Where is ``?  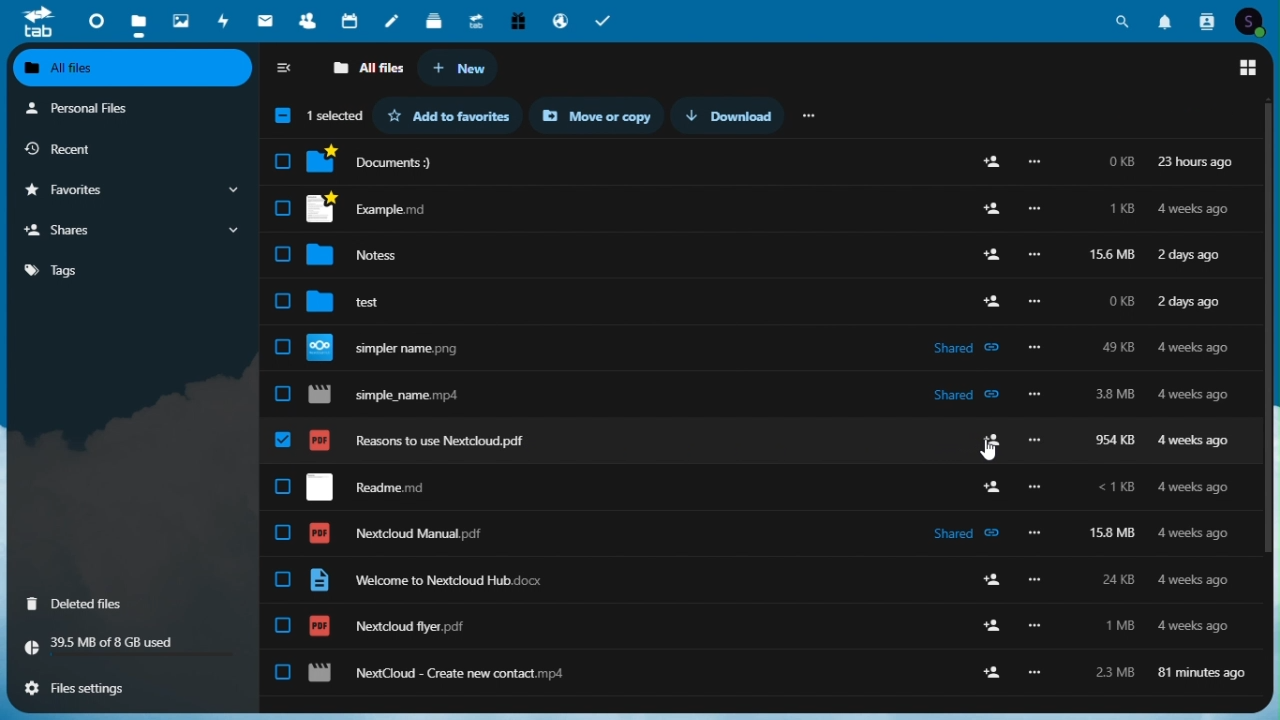
 is located at coordinates (991, 300).